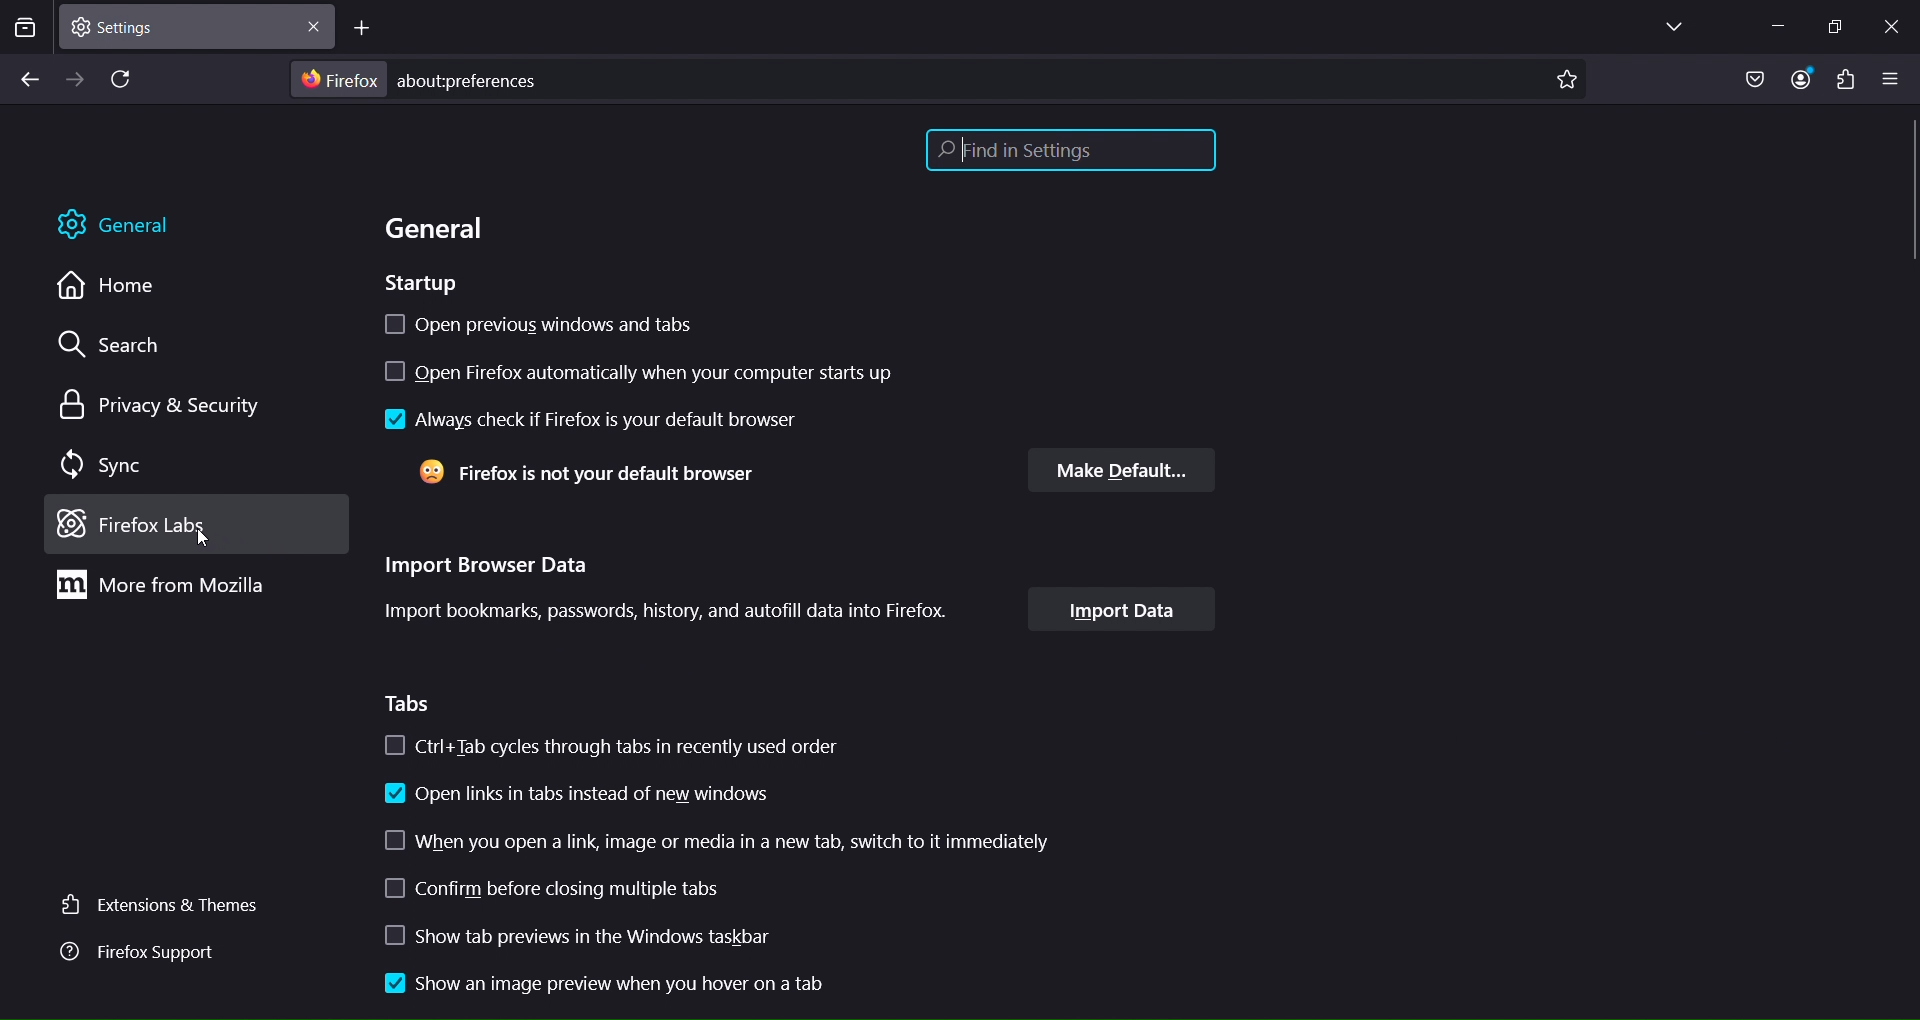 The height and width of the screenshot is (1020, 1920). I want to click on cursor, so click(200, 538).